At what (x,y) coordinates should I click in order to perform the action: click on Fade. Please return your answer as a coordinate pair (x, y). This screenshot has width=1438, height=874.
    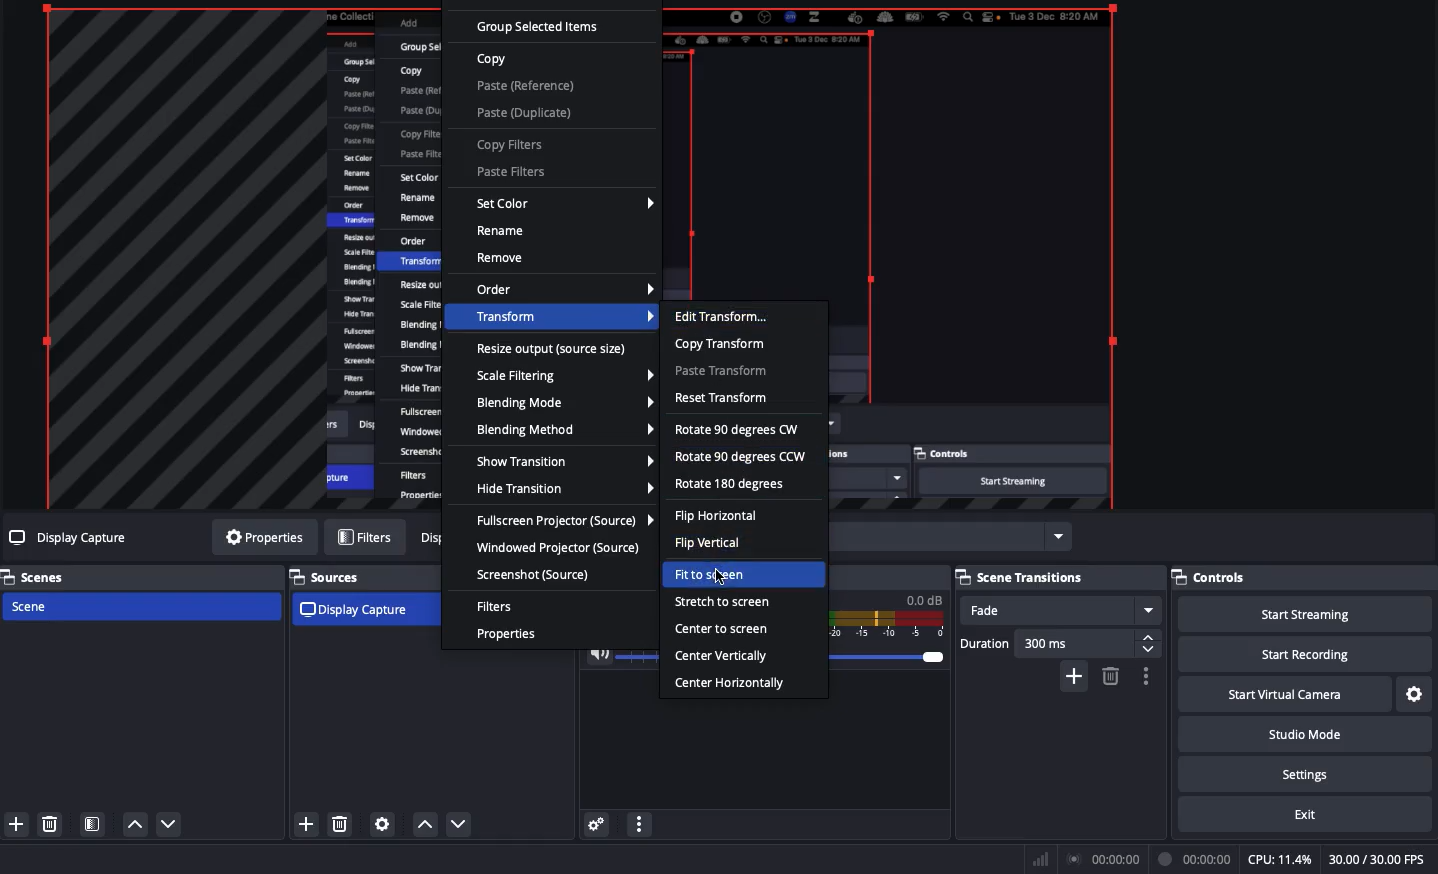
    Looking at the image, I should click on (1062, 612).